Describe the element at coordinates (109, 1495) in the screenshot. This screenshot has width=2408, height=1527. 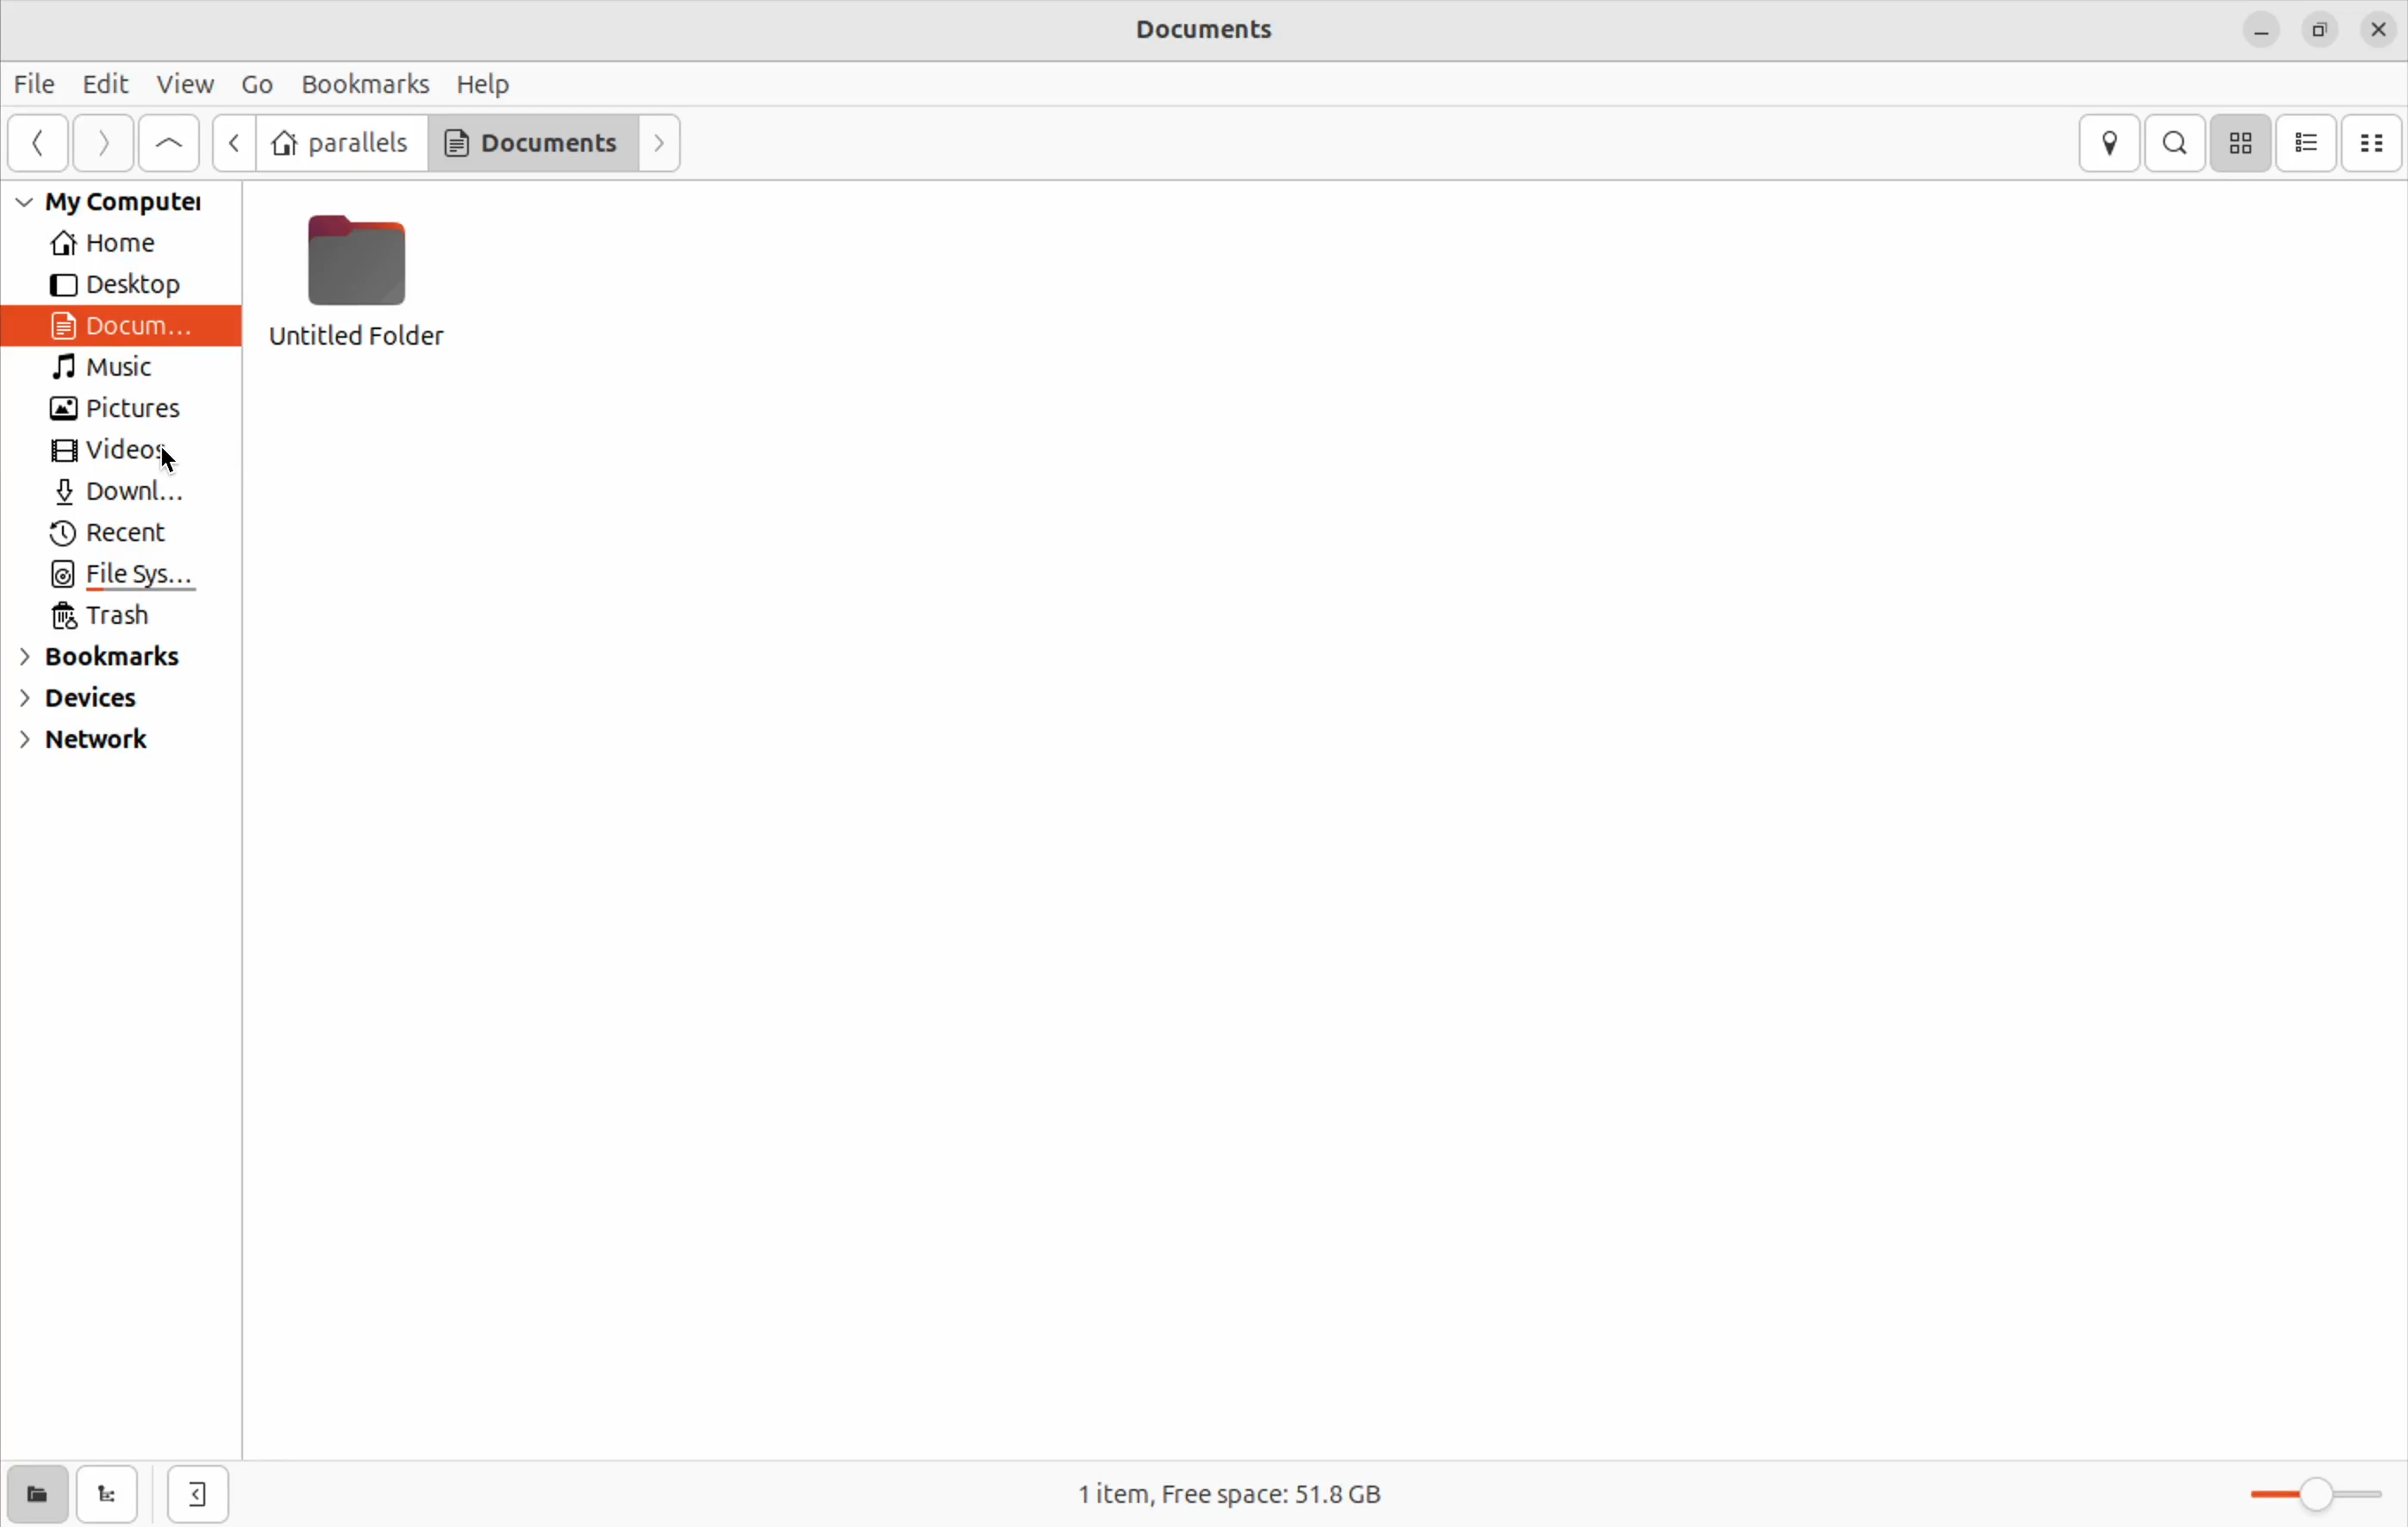
I see `show tree view` at that location.